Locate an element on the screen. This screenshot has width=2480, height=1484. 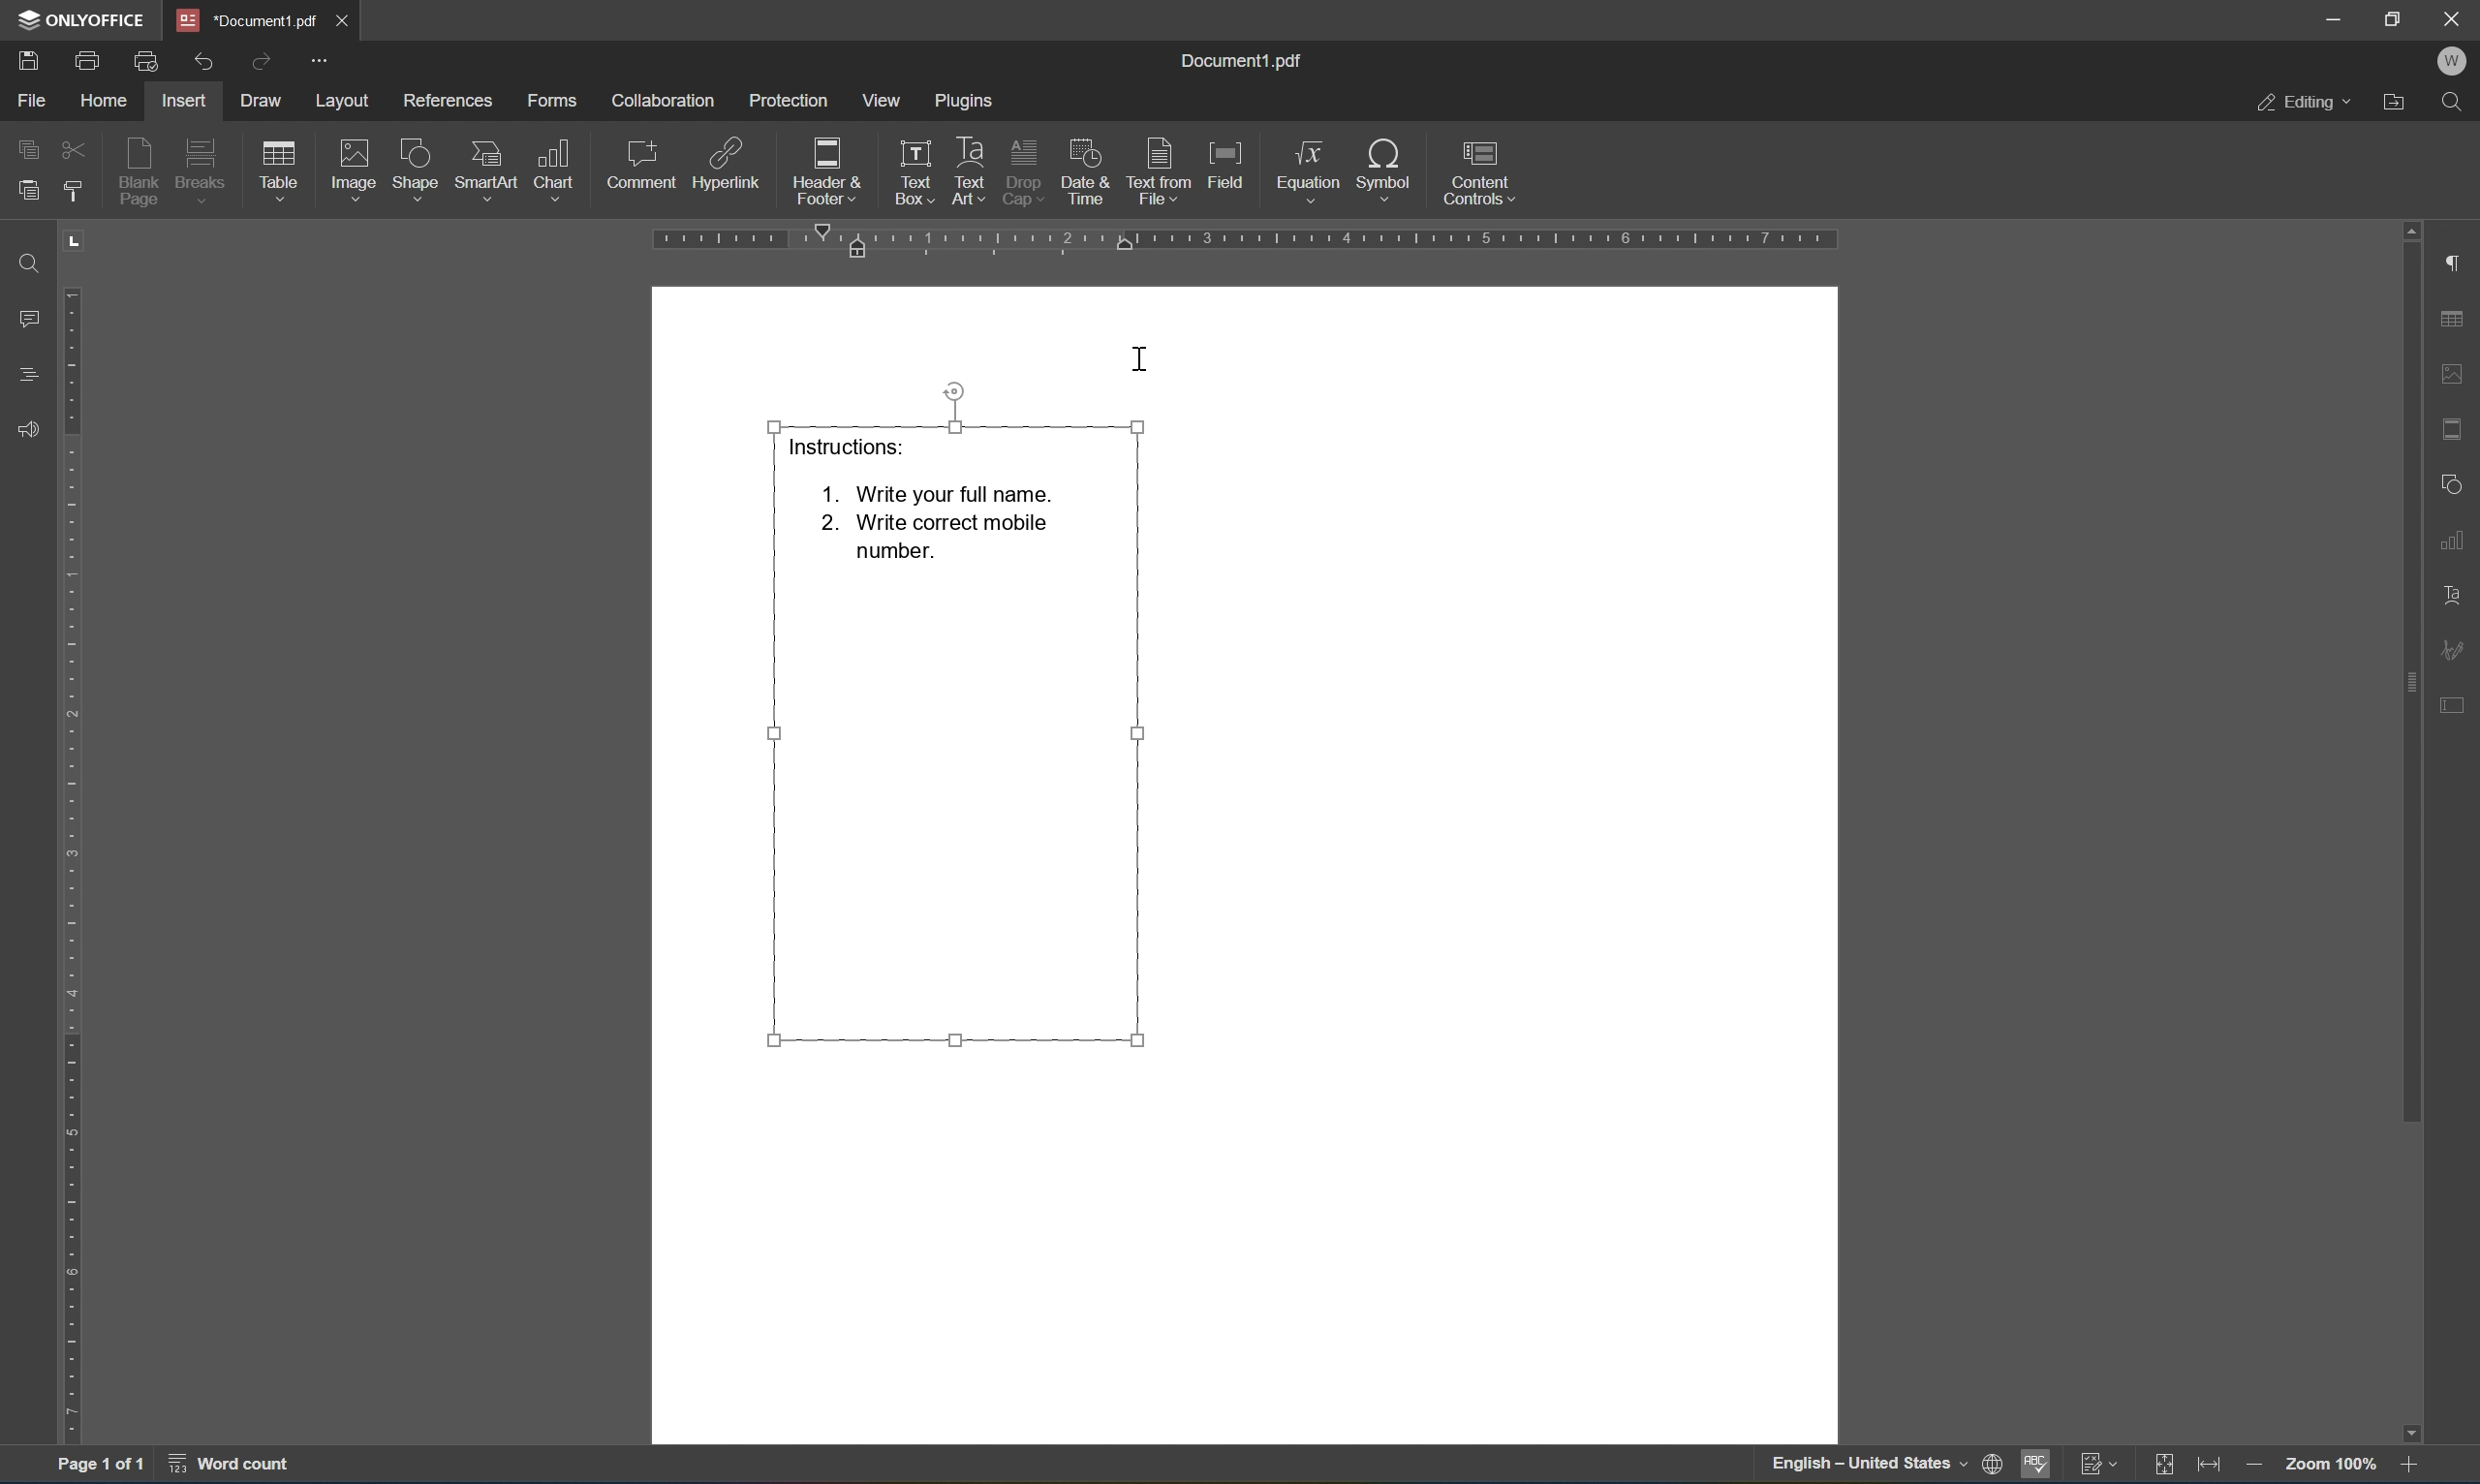
Page 1 of 1 is located at coordinates (101, 1467).